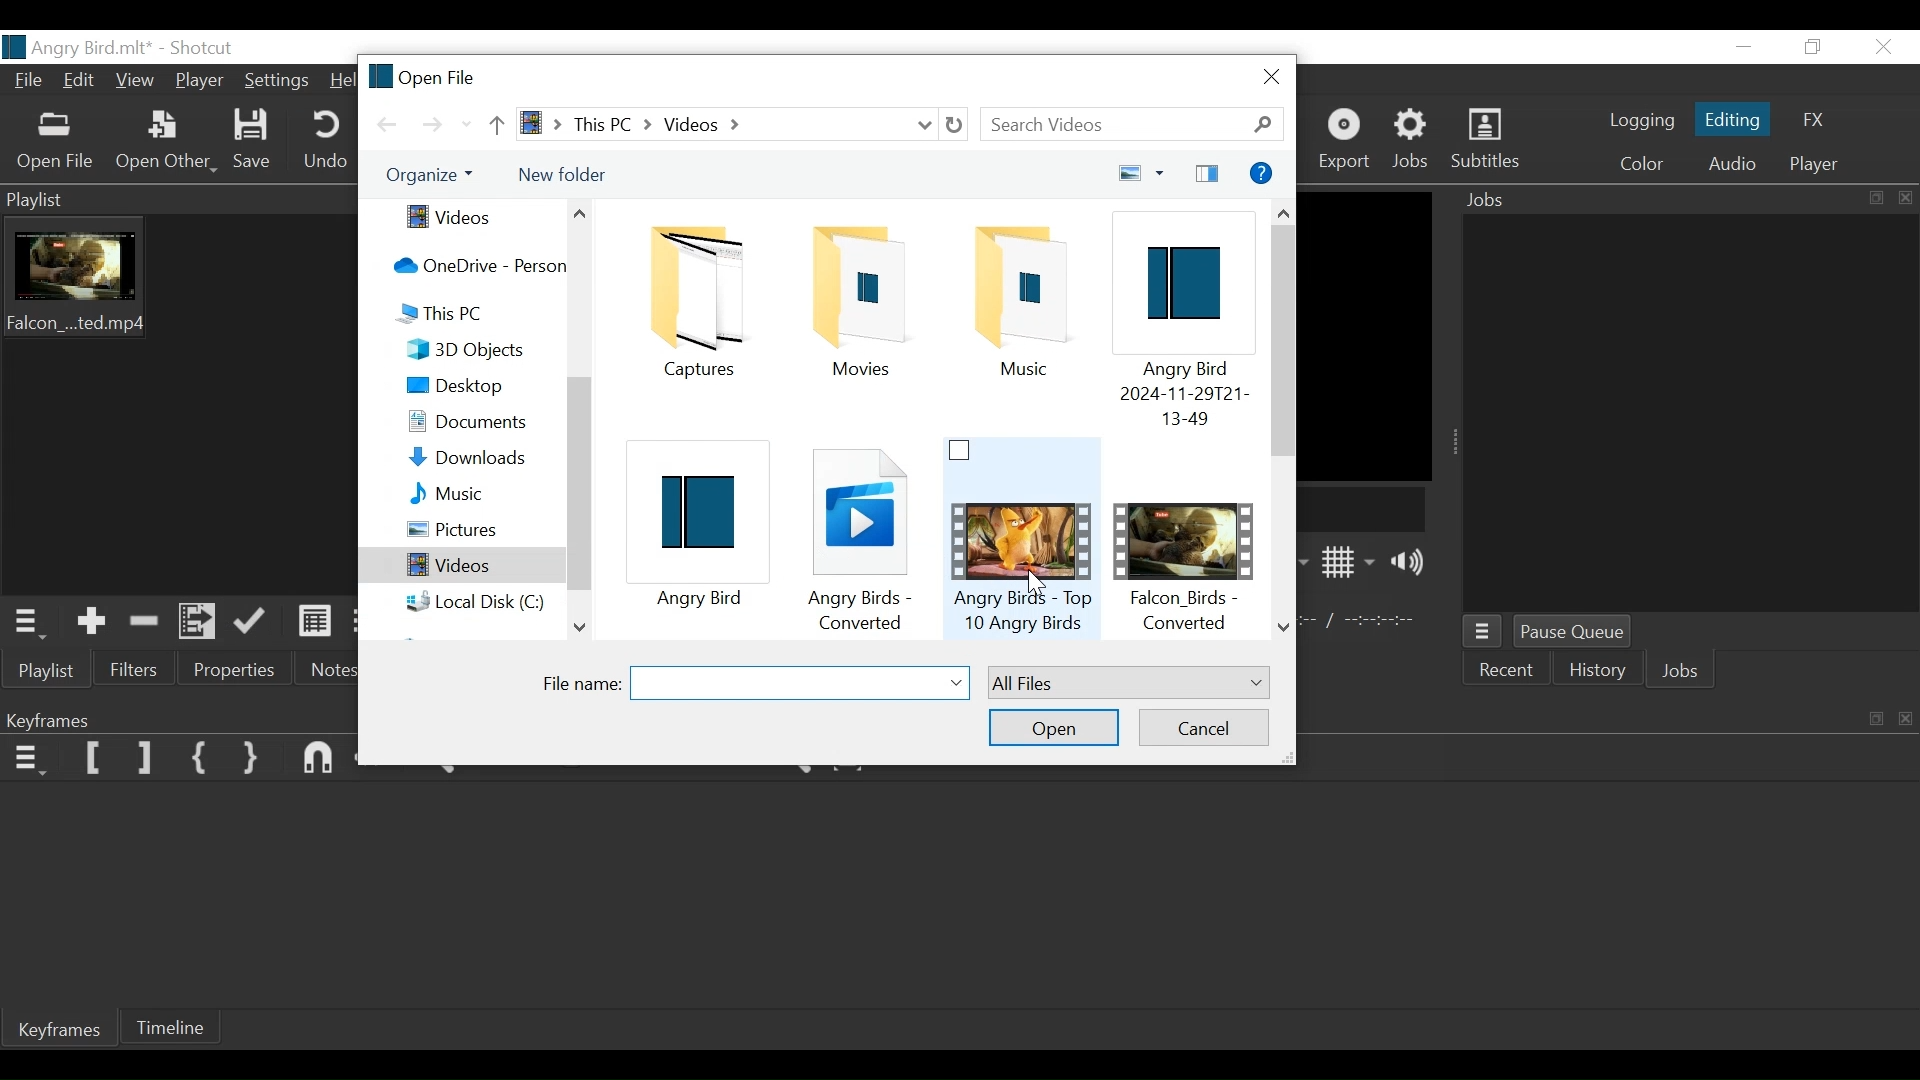  What do you see at coordinates (1411, 563) in the screenshot?
I see `Show Volume Control` at bounding box center [1411, 563].